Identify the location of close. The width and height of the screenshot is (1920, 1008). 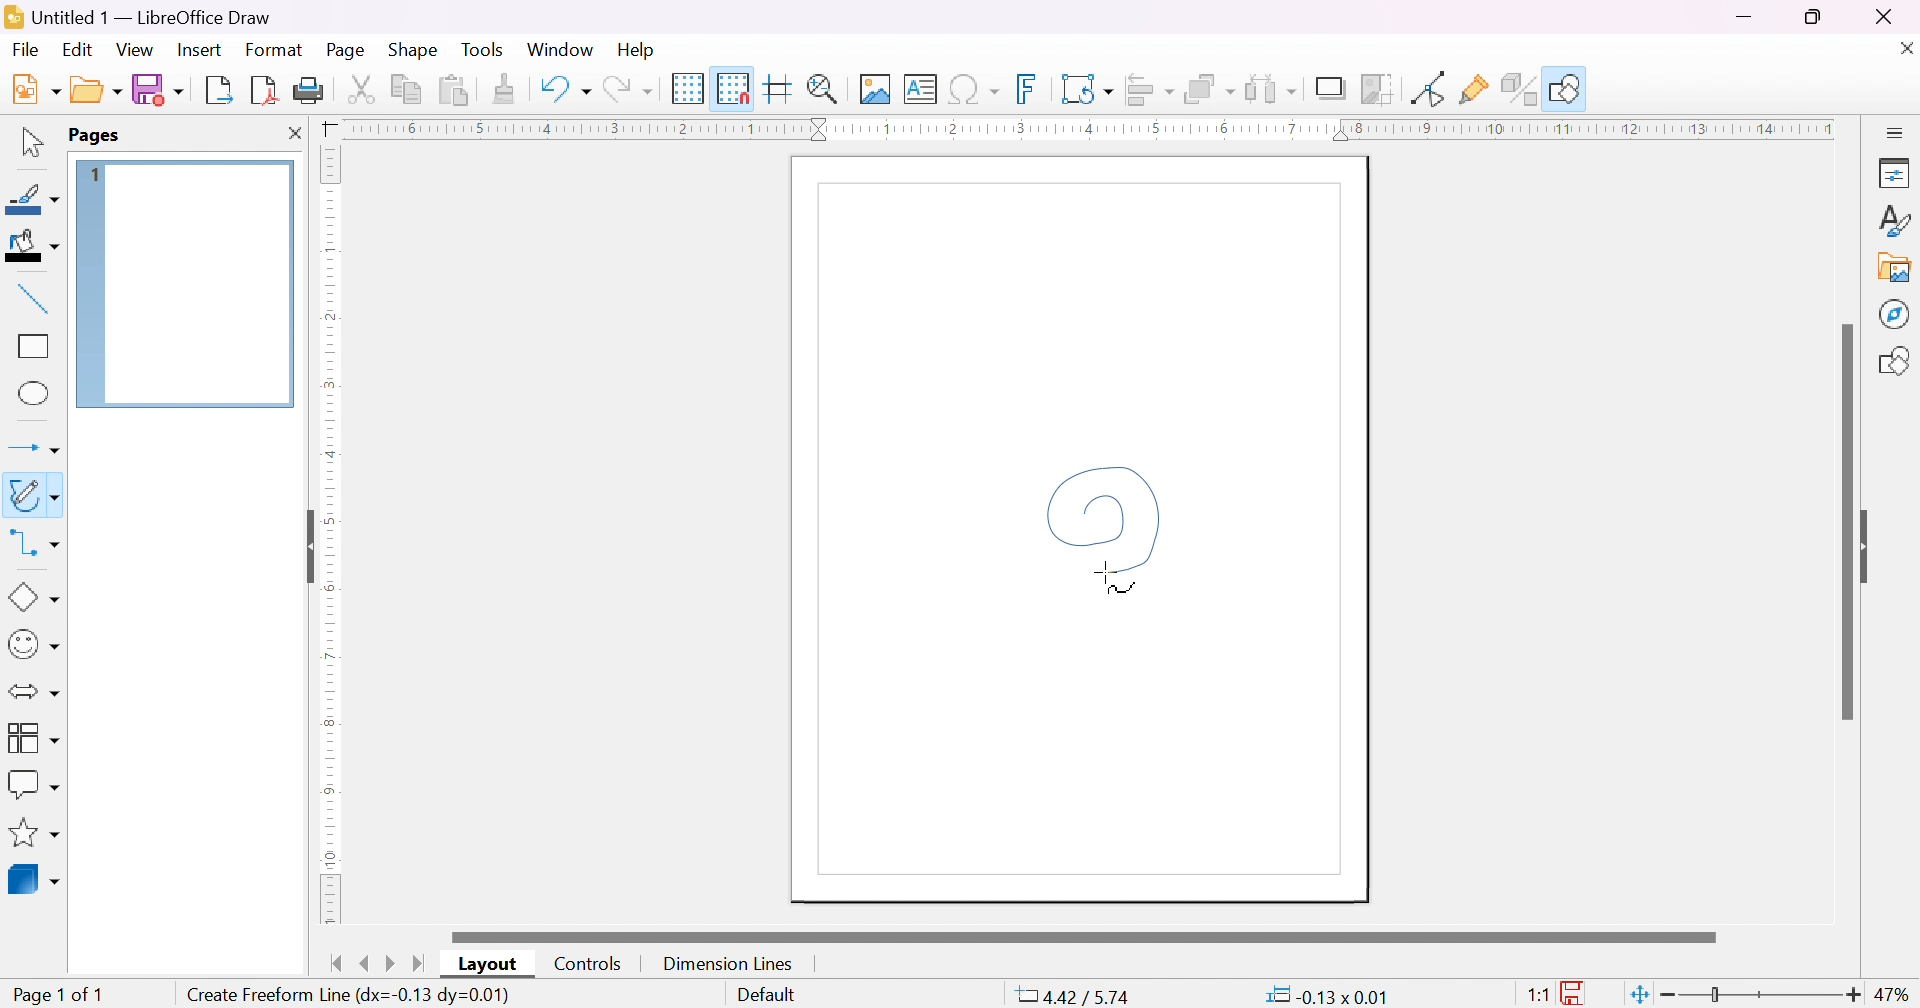
(295, 132).